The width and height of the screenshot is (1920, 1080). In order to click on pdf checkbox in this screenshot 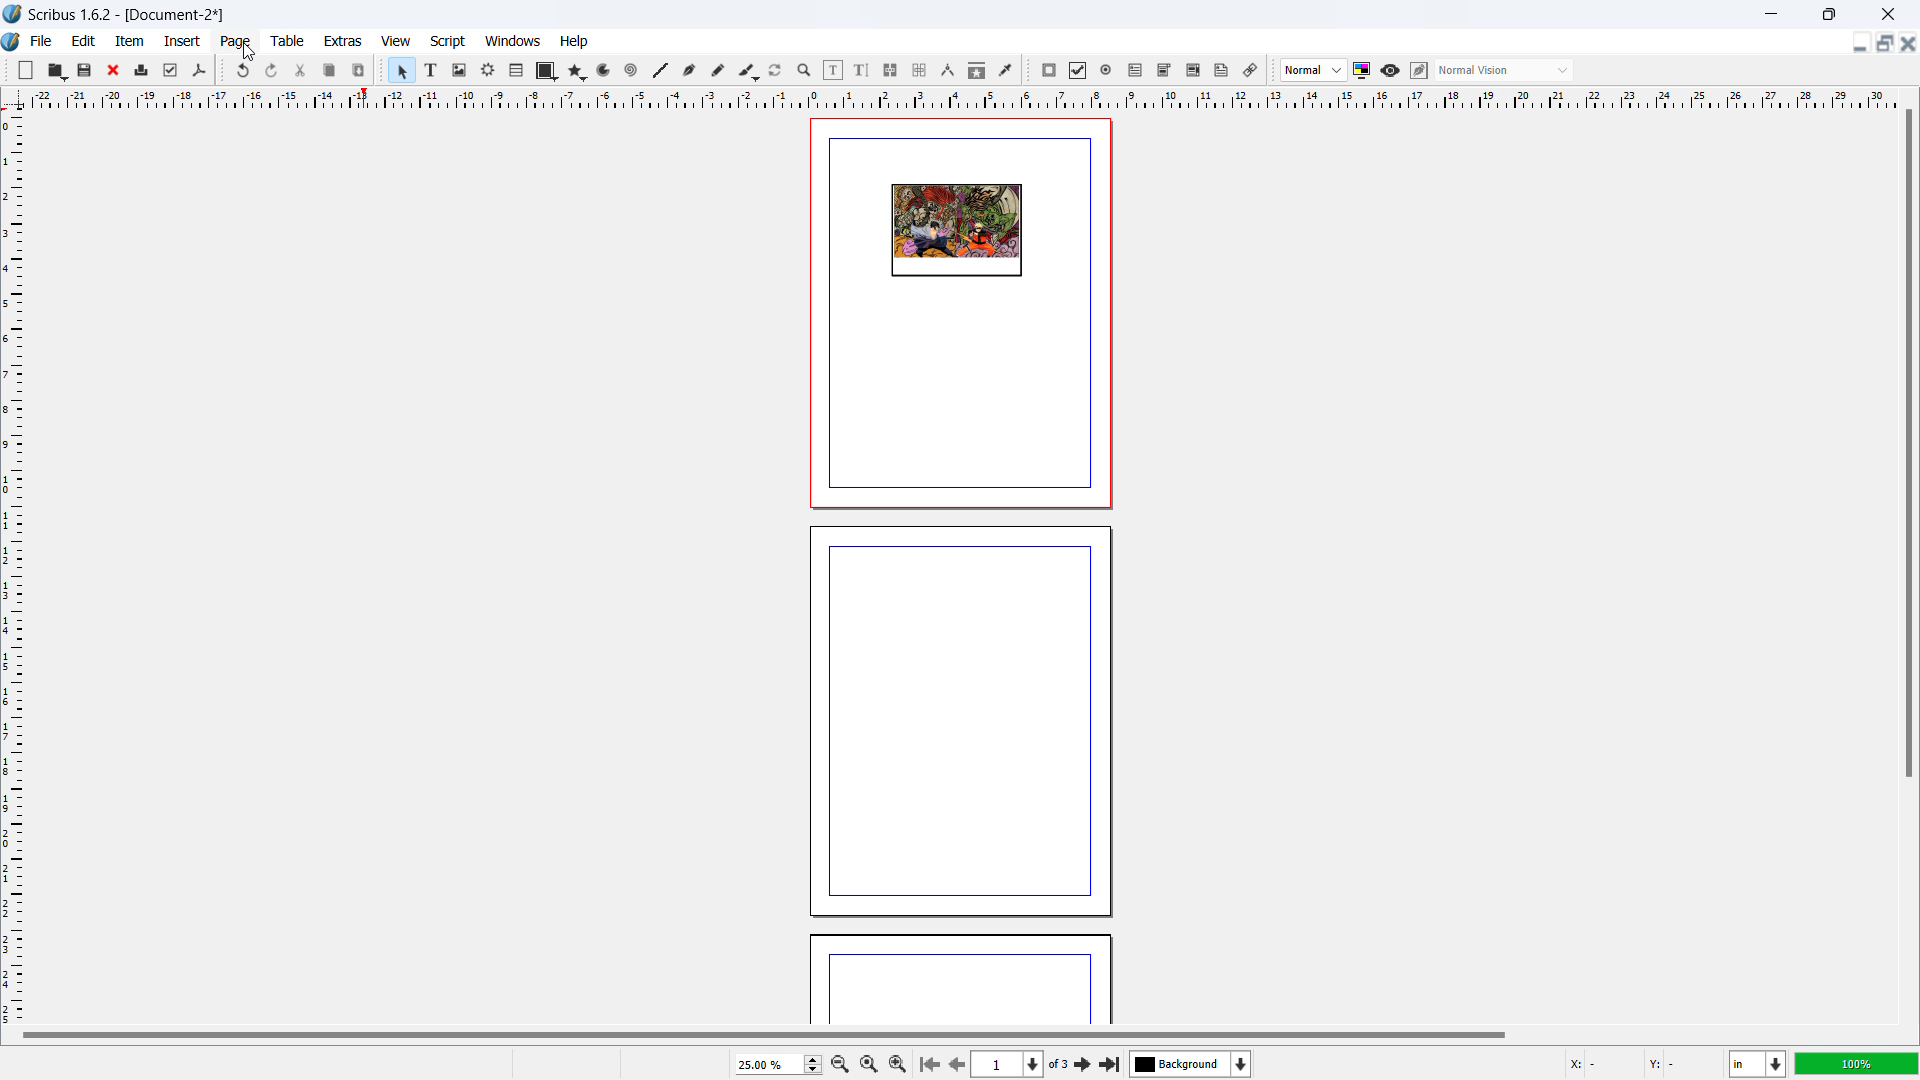, I will do `click(1077, 70)`.